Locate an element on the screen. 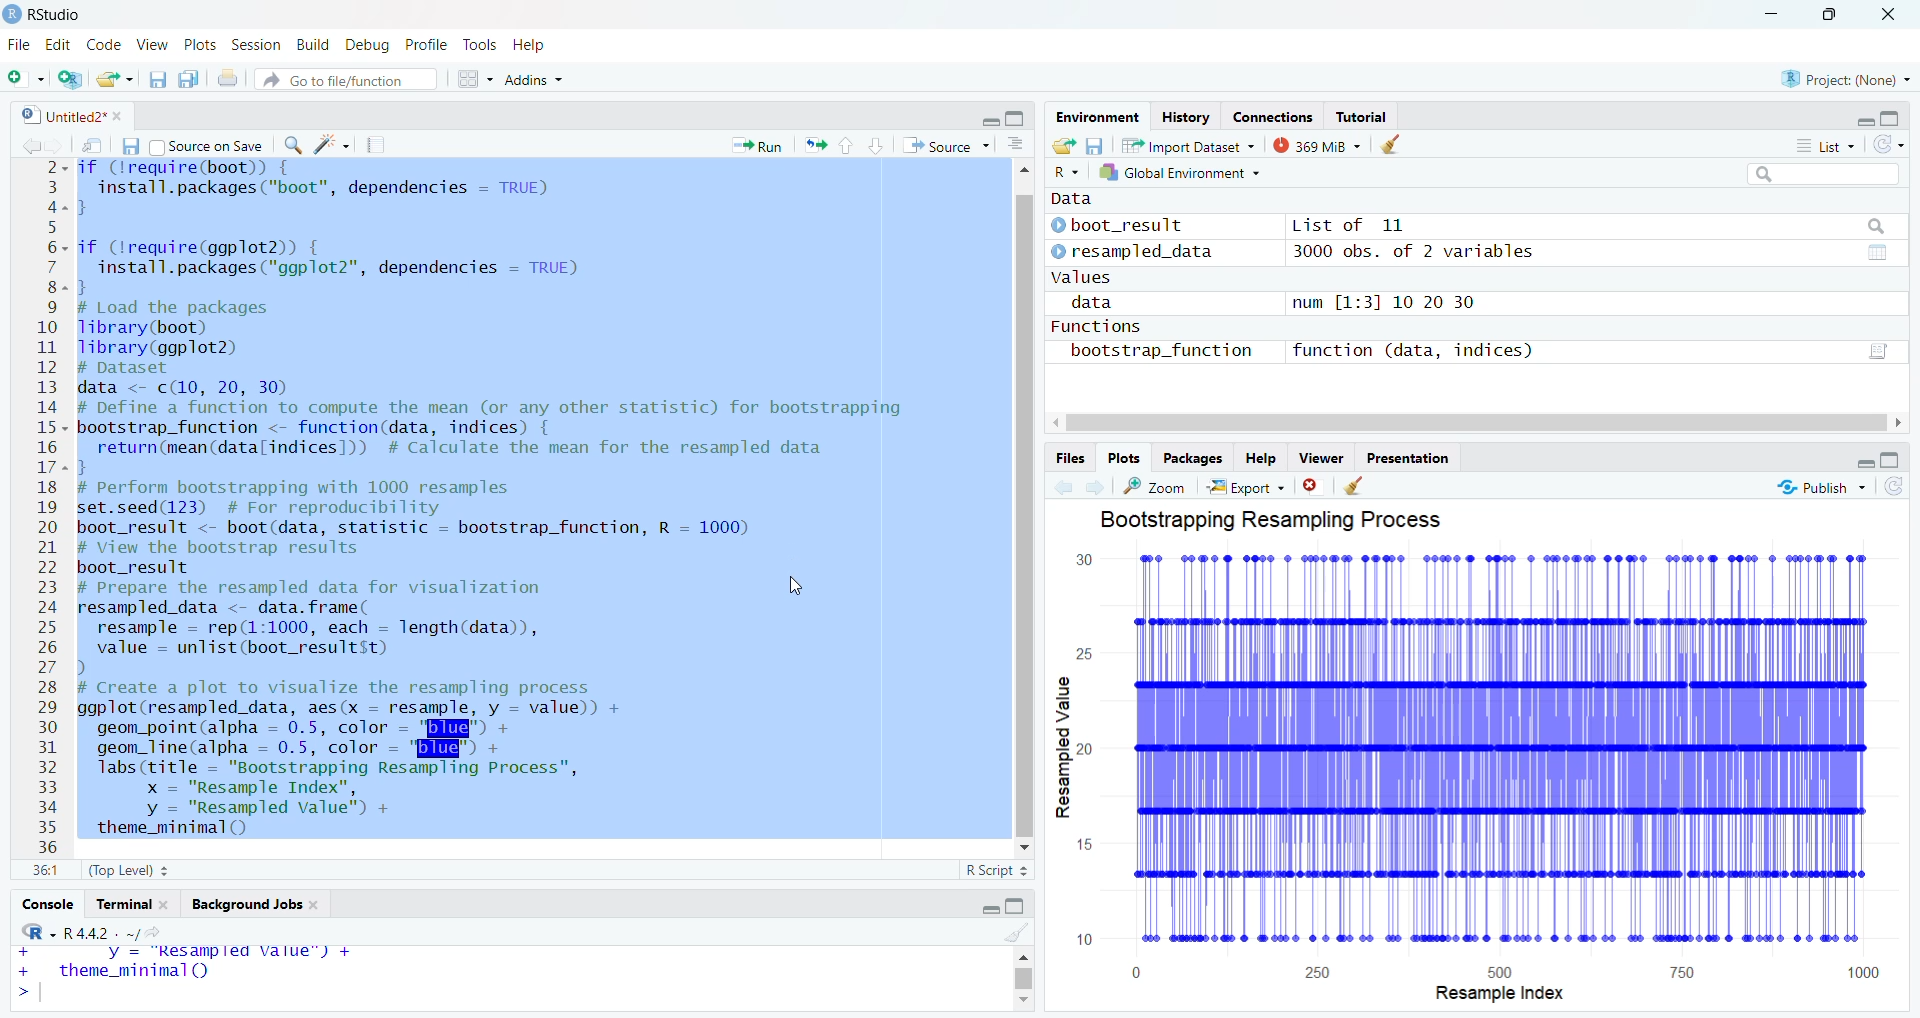 The width and height of the screenshot is (1920, 1018). terminal is located at coordinates (134, 903).